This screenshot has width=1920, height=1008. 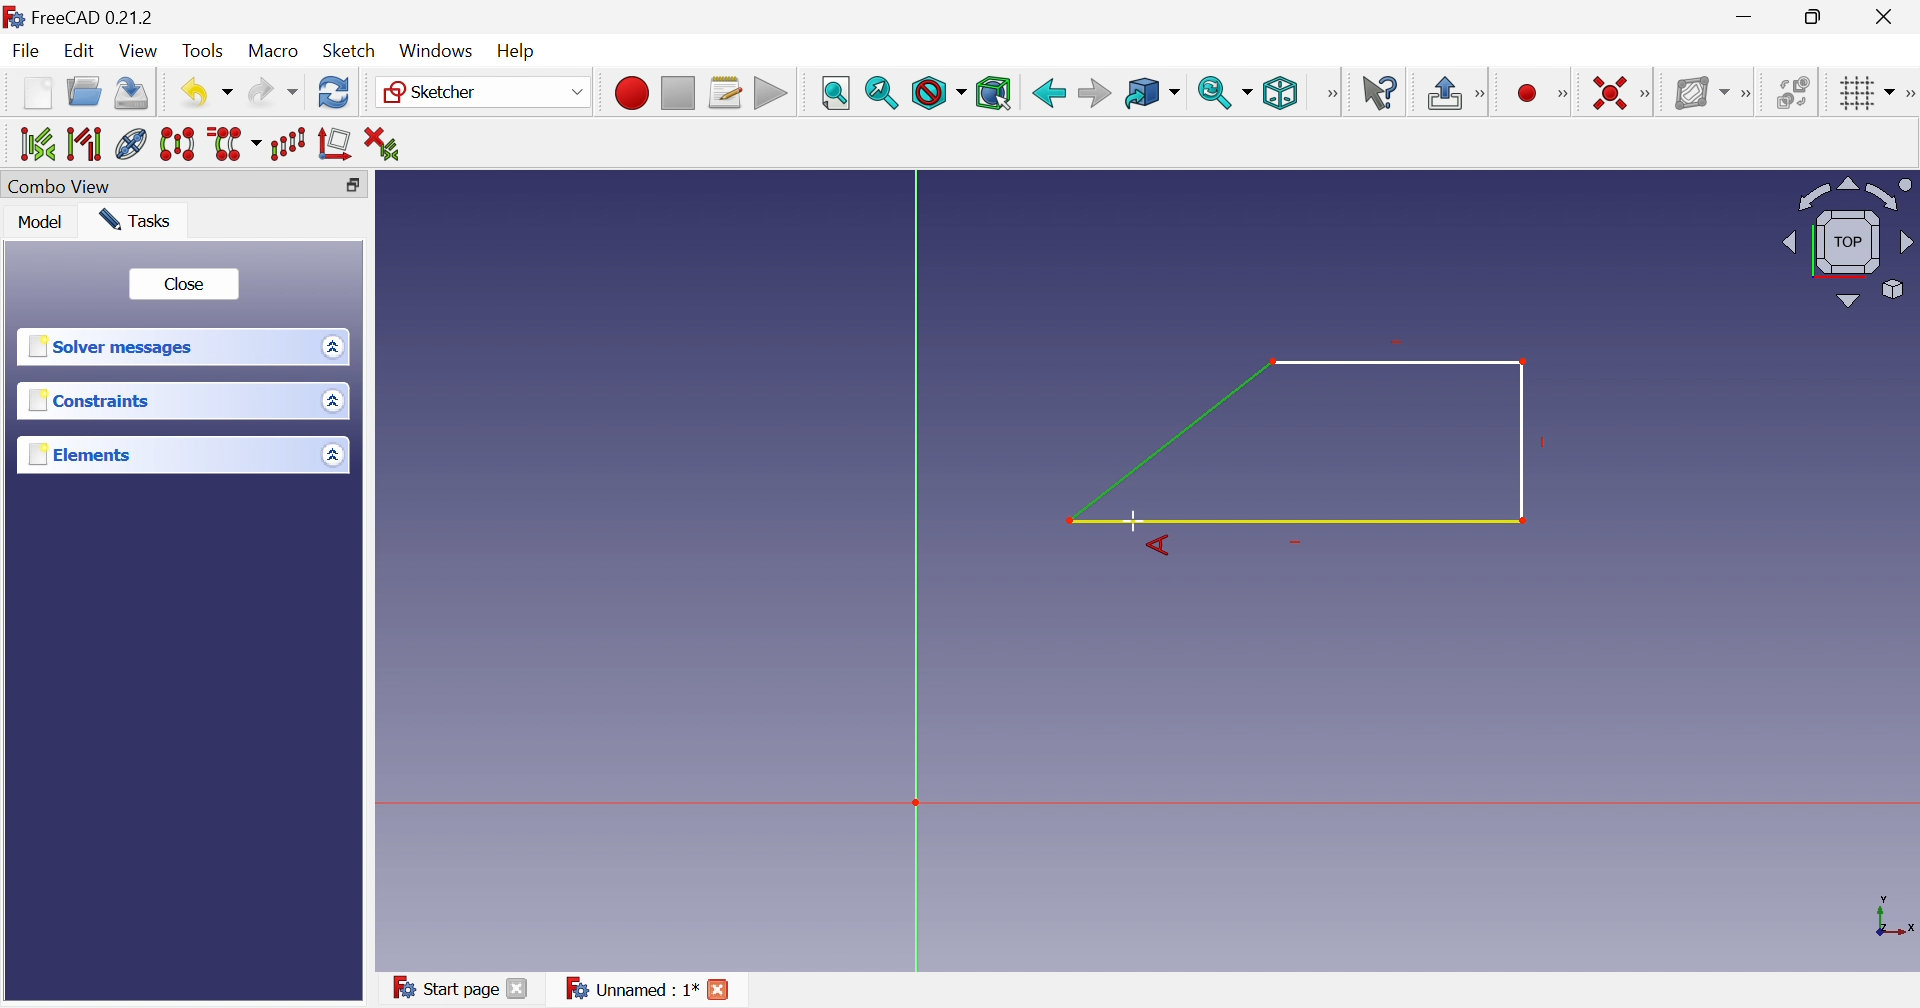 What do you see at coordinates (1745, 90) in the screenshot?
I see `More` at bounding box center [1745, 90].